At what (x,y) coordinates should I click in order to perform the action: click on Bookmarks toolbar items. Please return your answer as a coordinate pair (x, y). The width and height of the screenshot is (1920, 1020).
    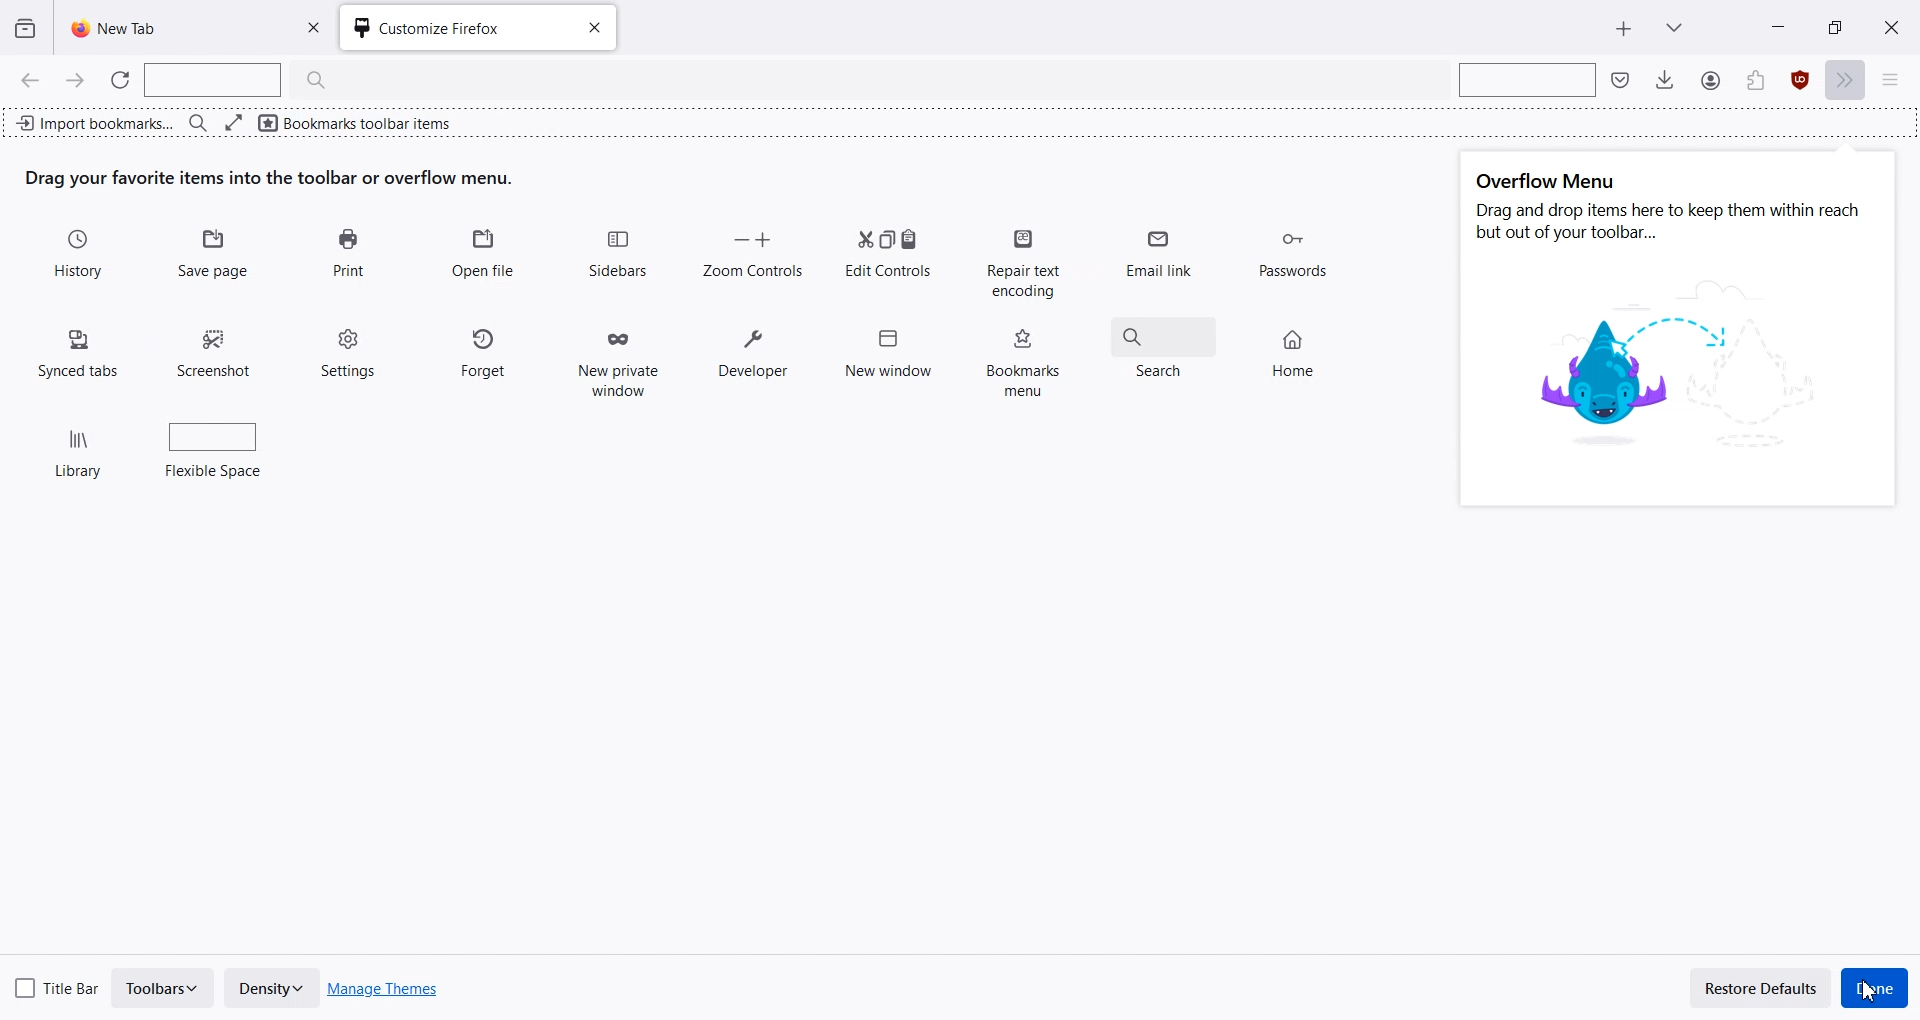
    Looking at the image, I should click on (358, 124).